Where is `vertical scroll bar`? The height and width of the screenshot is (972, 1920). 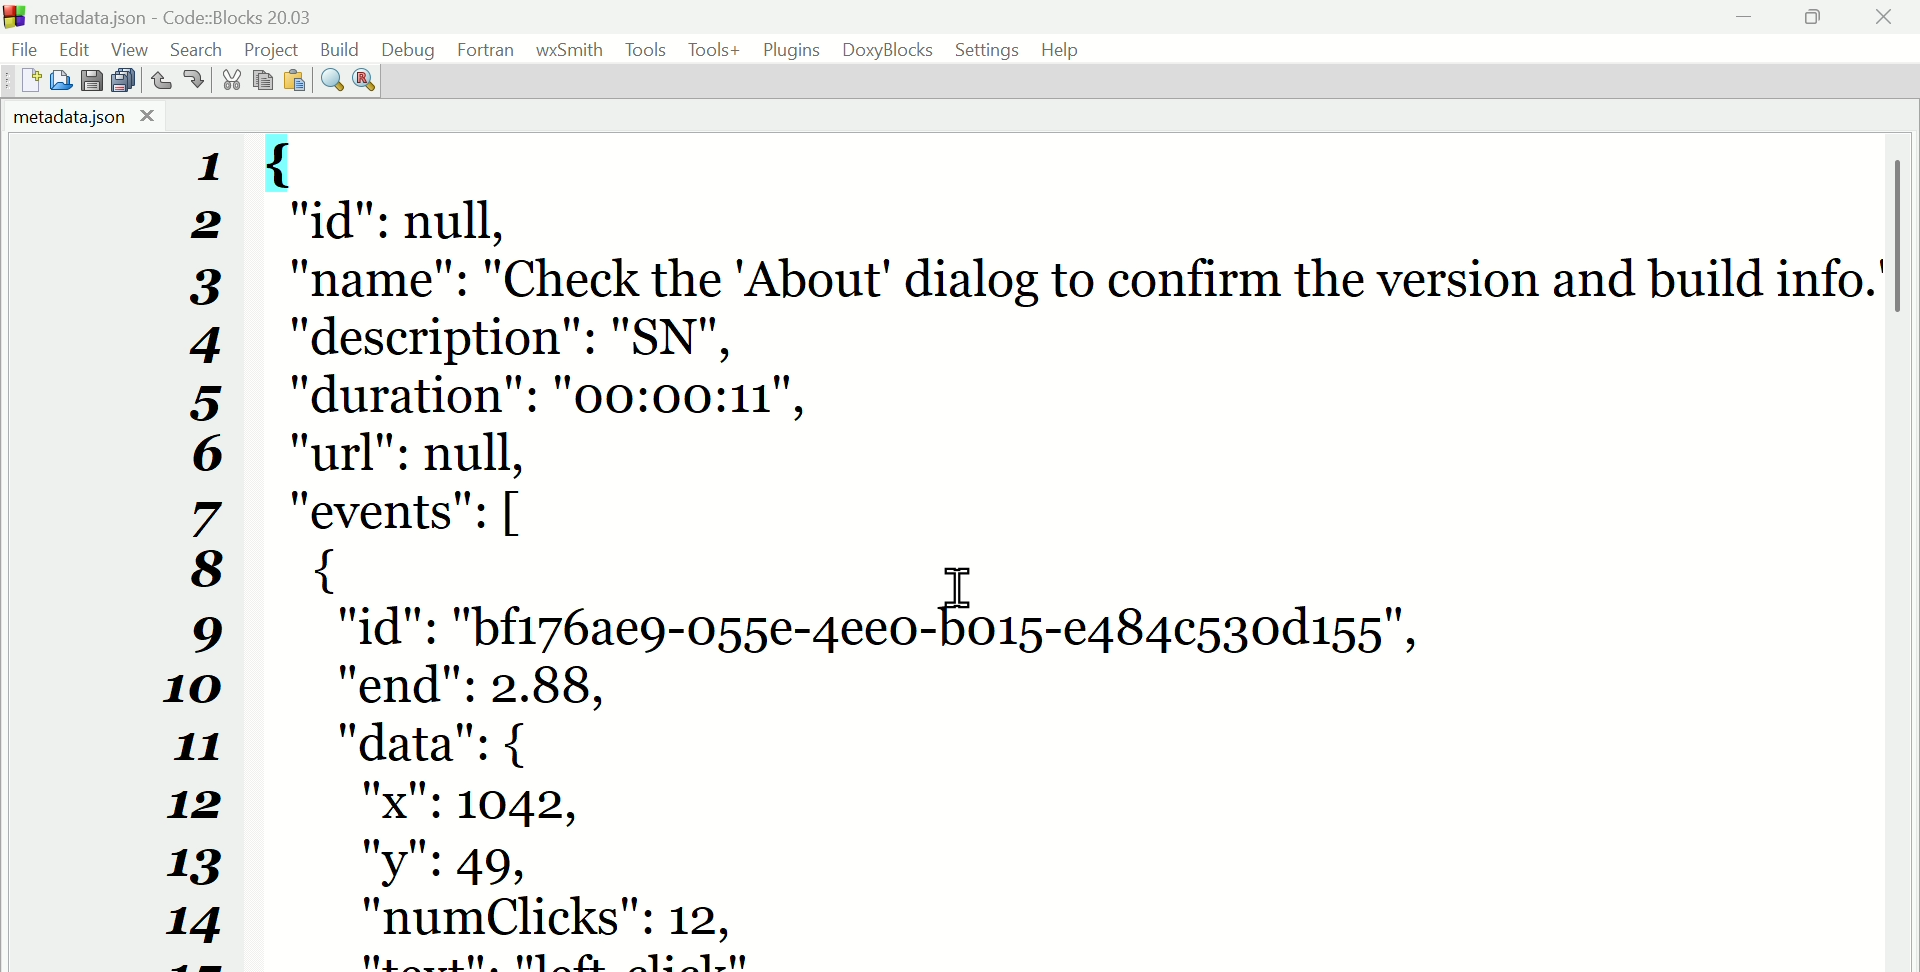 vertical scroll bar is located at coordinates (1902, 344).